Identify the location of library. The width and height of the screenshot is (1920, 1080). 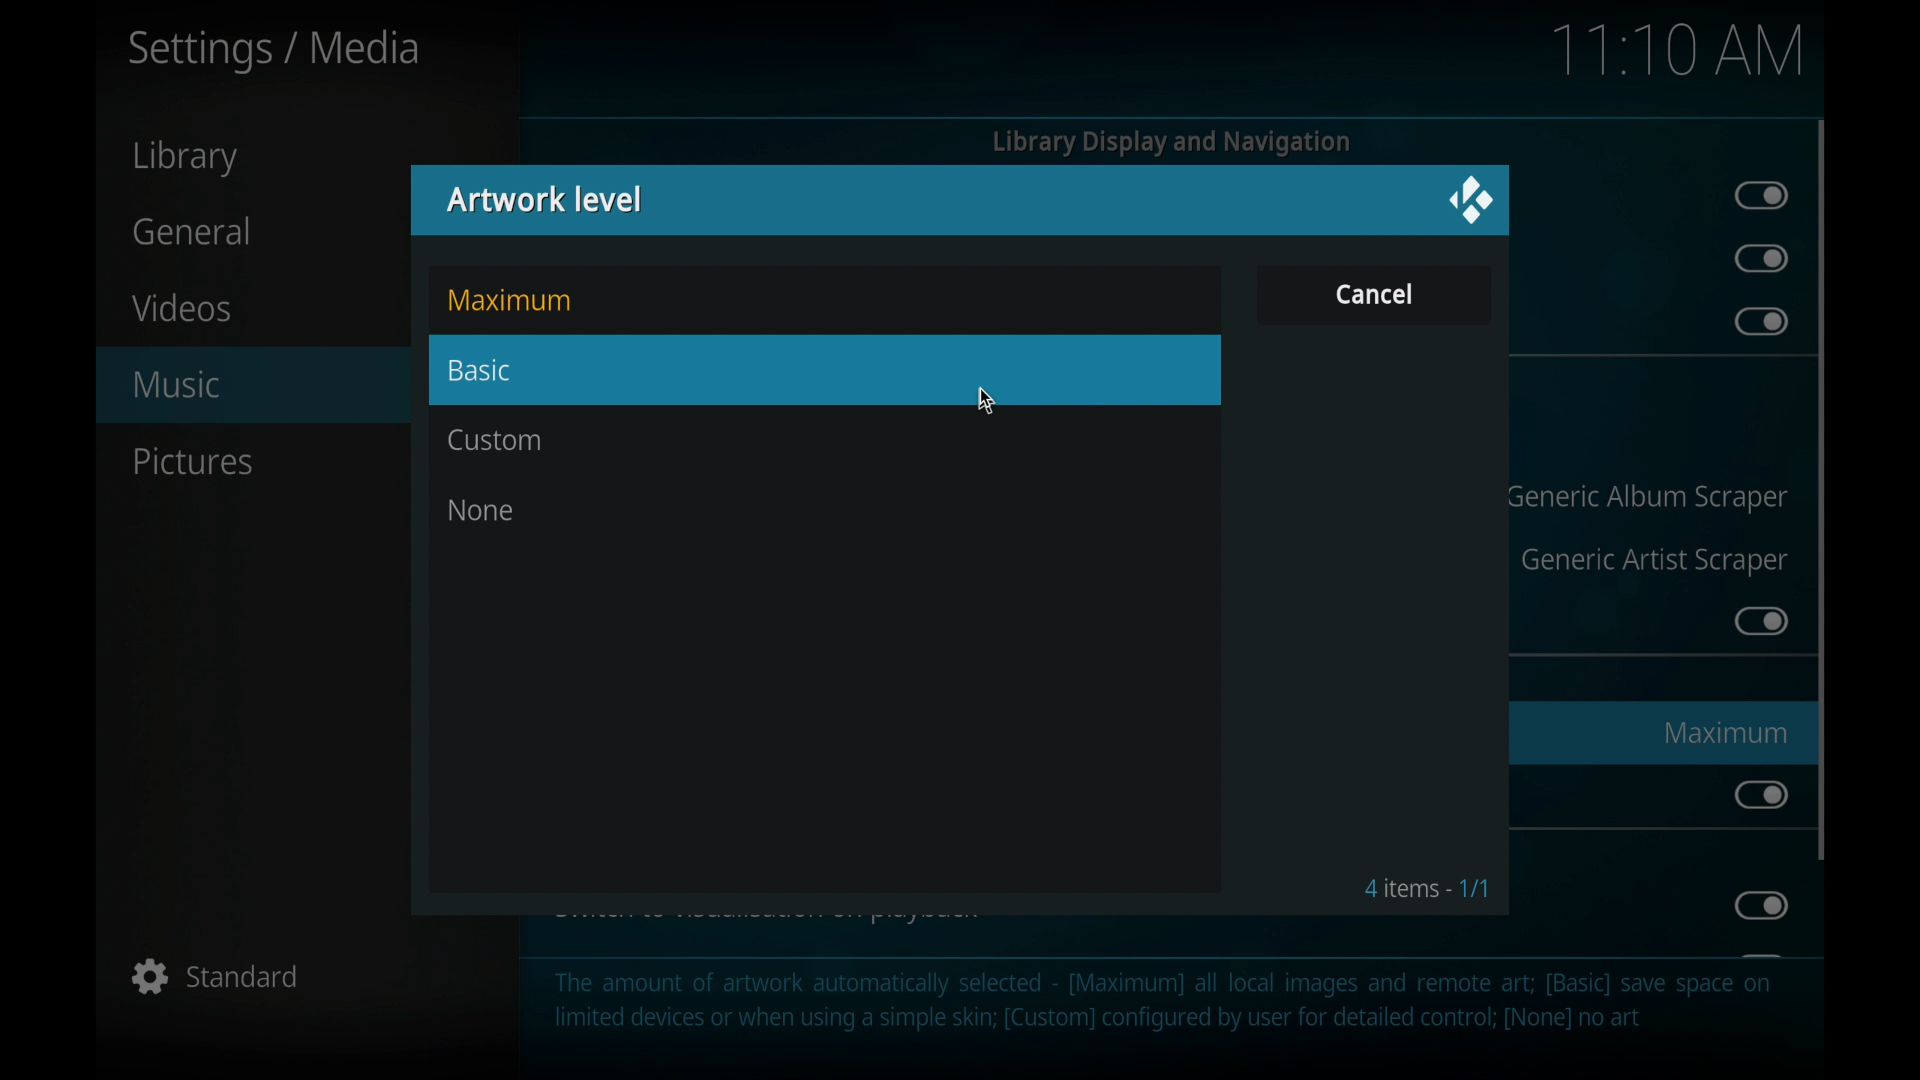
(188, 158).